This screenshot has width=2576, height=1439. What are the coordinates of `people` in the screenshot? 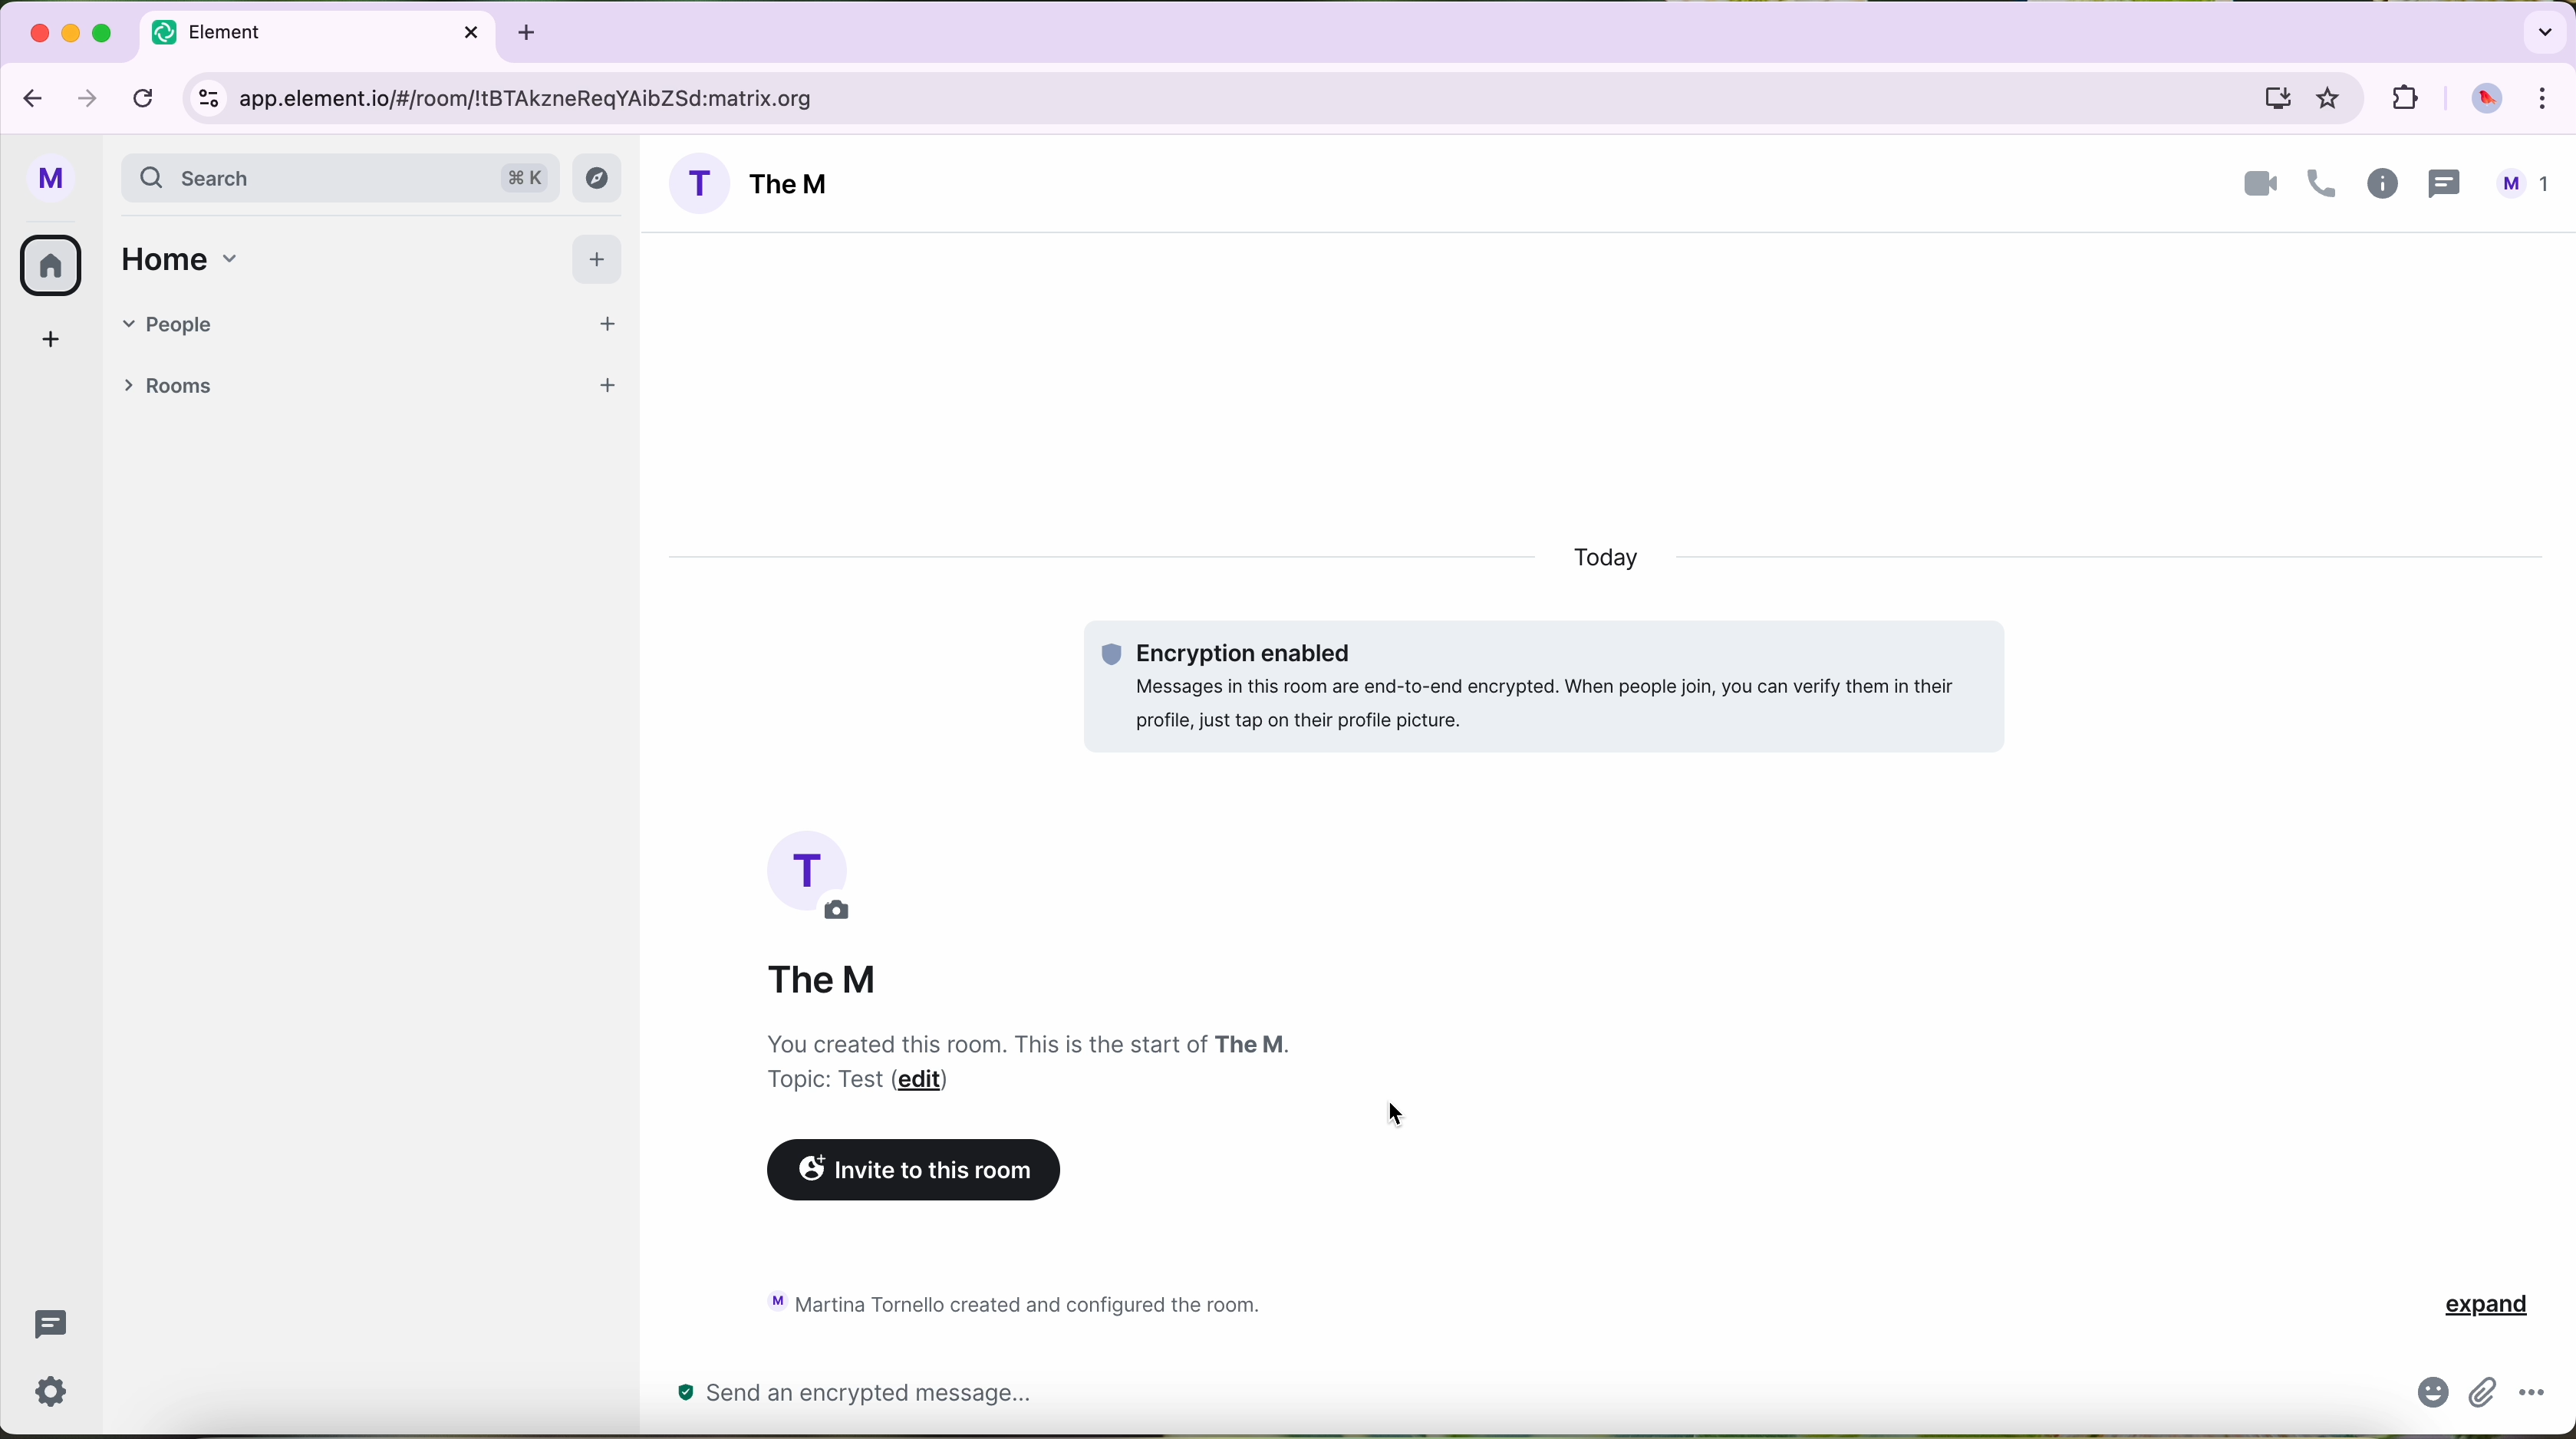 It's located at (2497, 183).